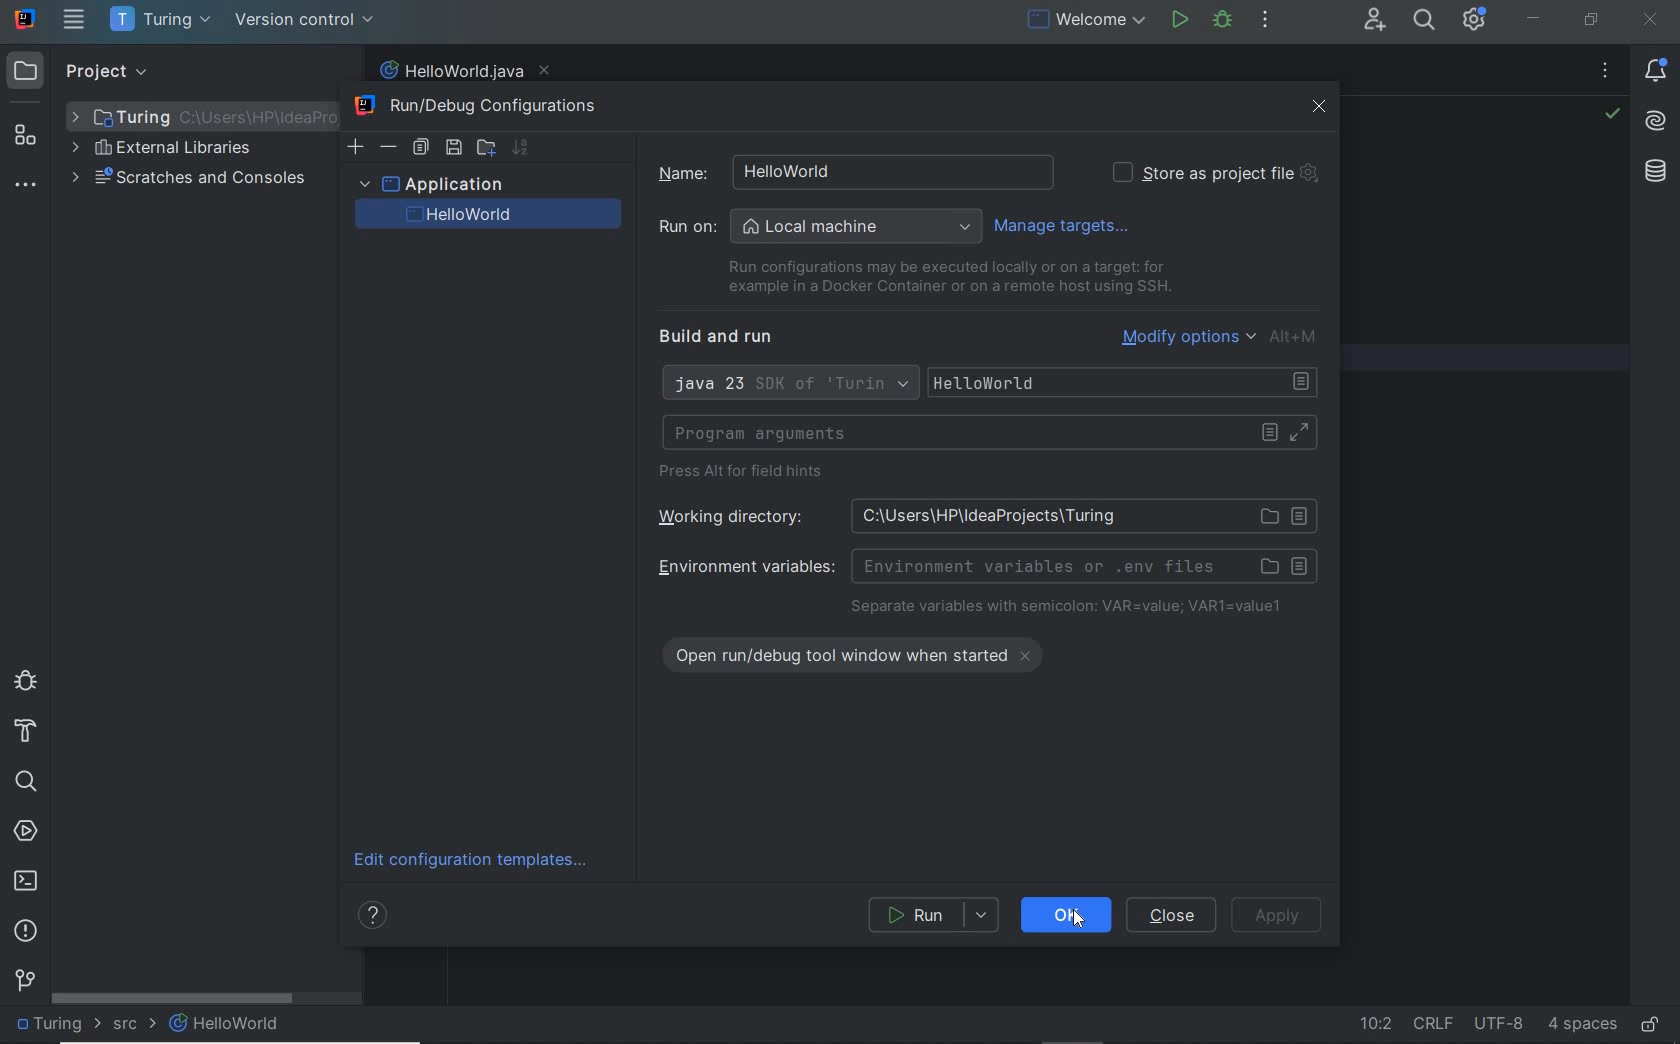 This screenshot has width=1680, height=1044. Describe the element at coordinates (357, 146) in the screenshot. I see `ADD NEW CONFIGURATION` at that location.